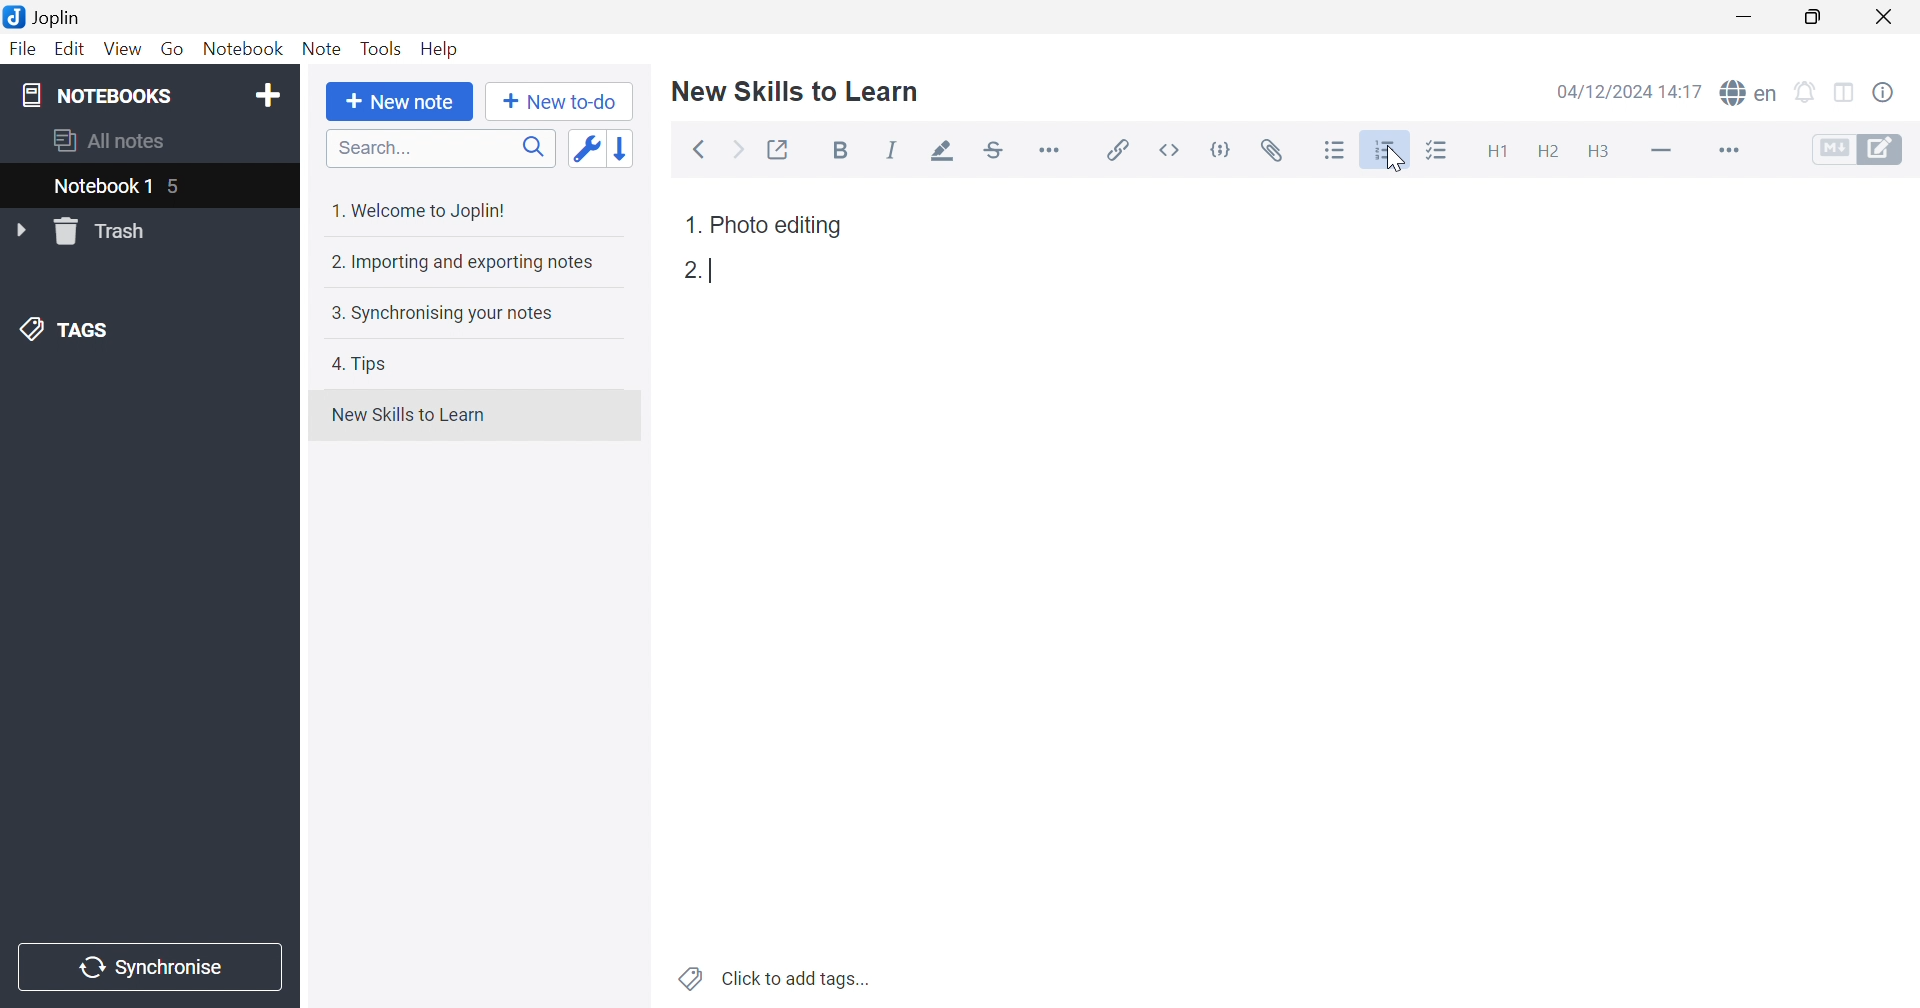 This screenshot has height=1008, width=1920. What do you see at coordinates (937, 153) in the screenshot?
I see `Highlight` at bounding box center [937, 153].